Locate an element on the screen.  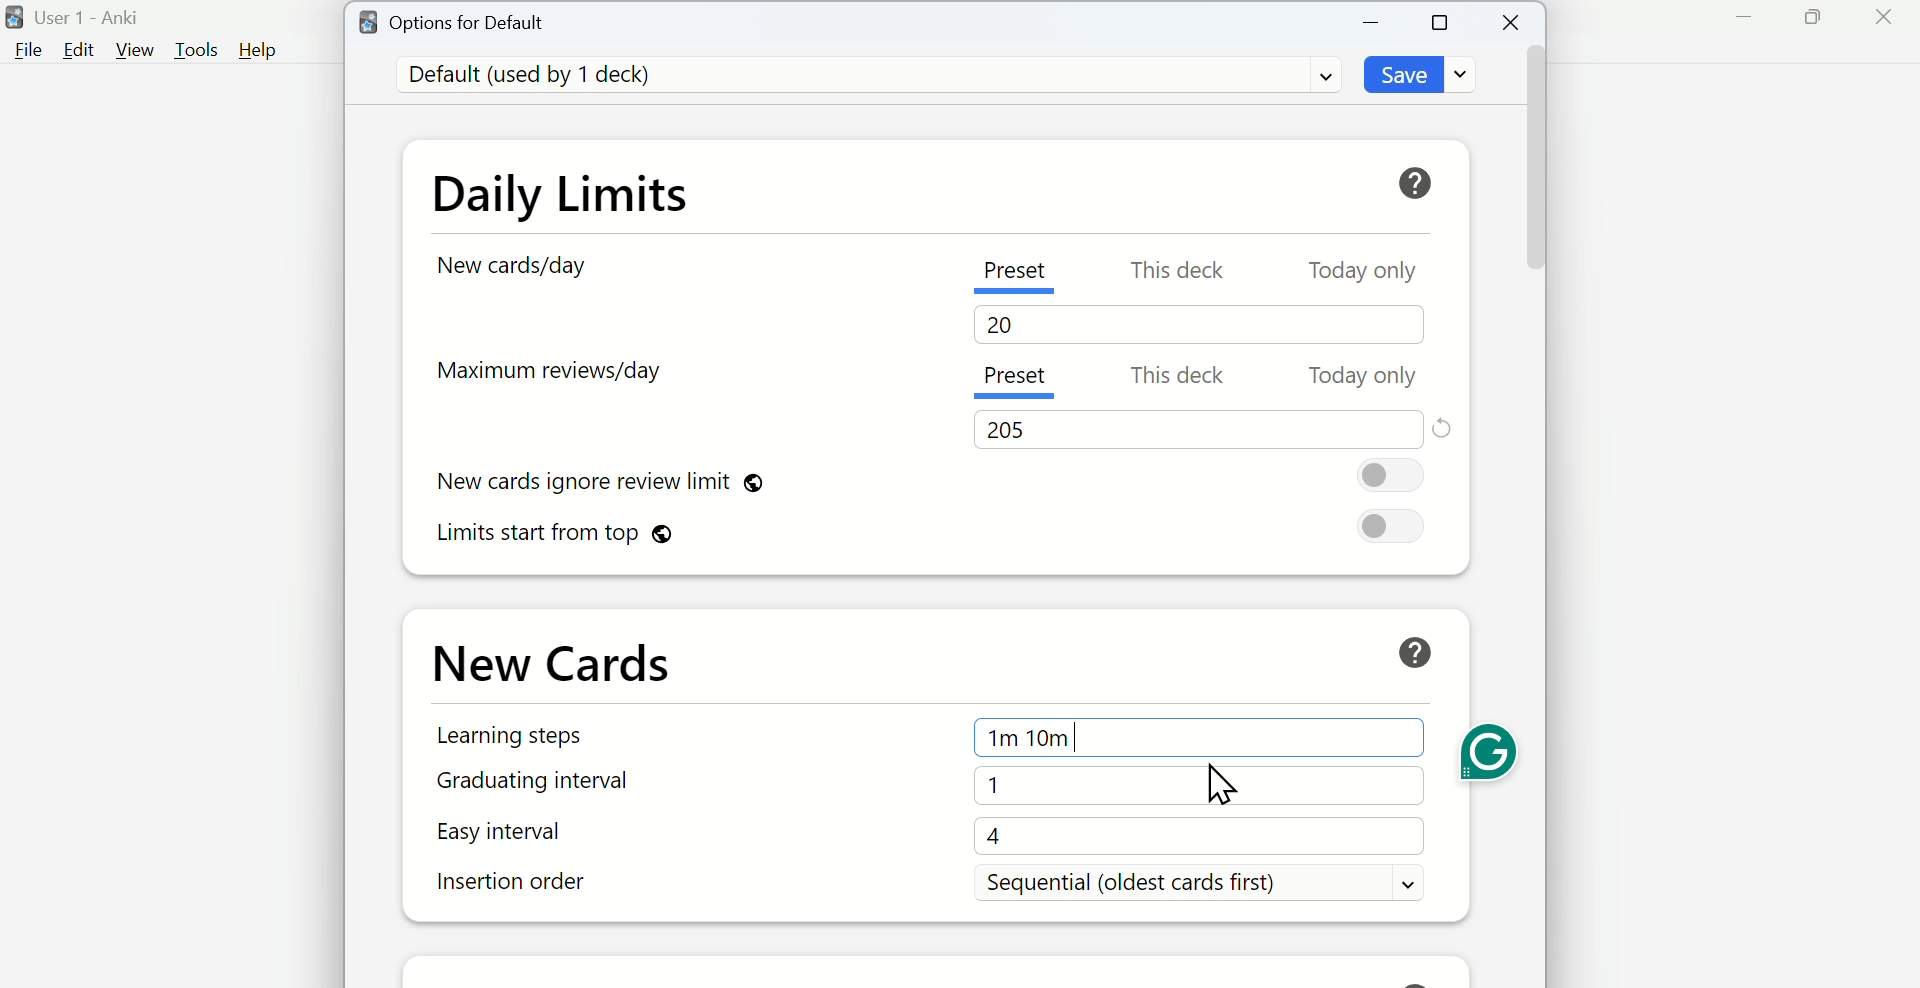
Dropdown is located at coordinates (1468, 73).